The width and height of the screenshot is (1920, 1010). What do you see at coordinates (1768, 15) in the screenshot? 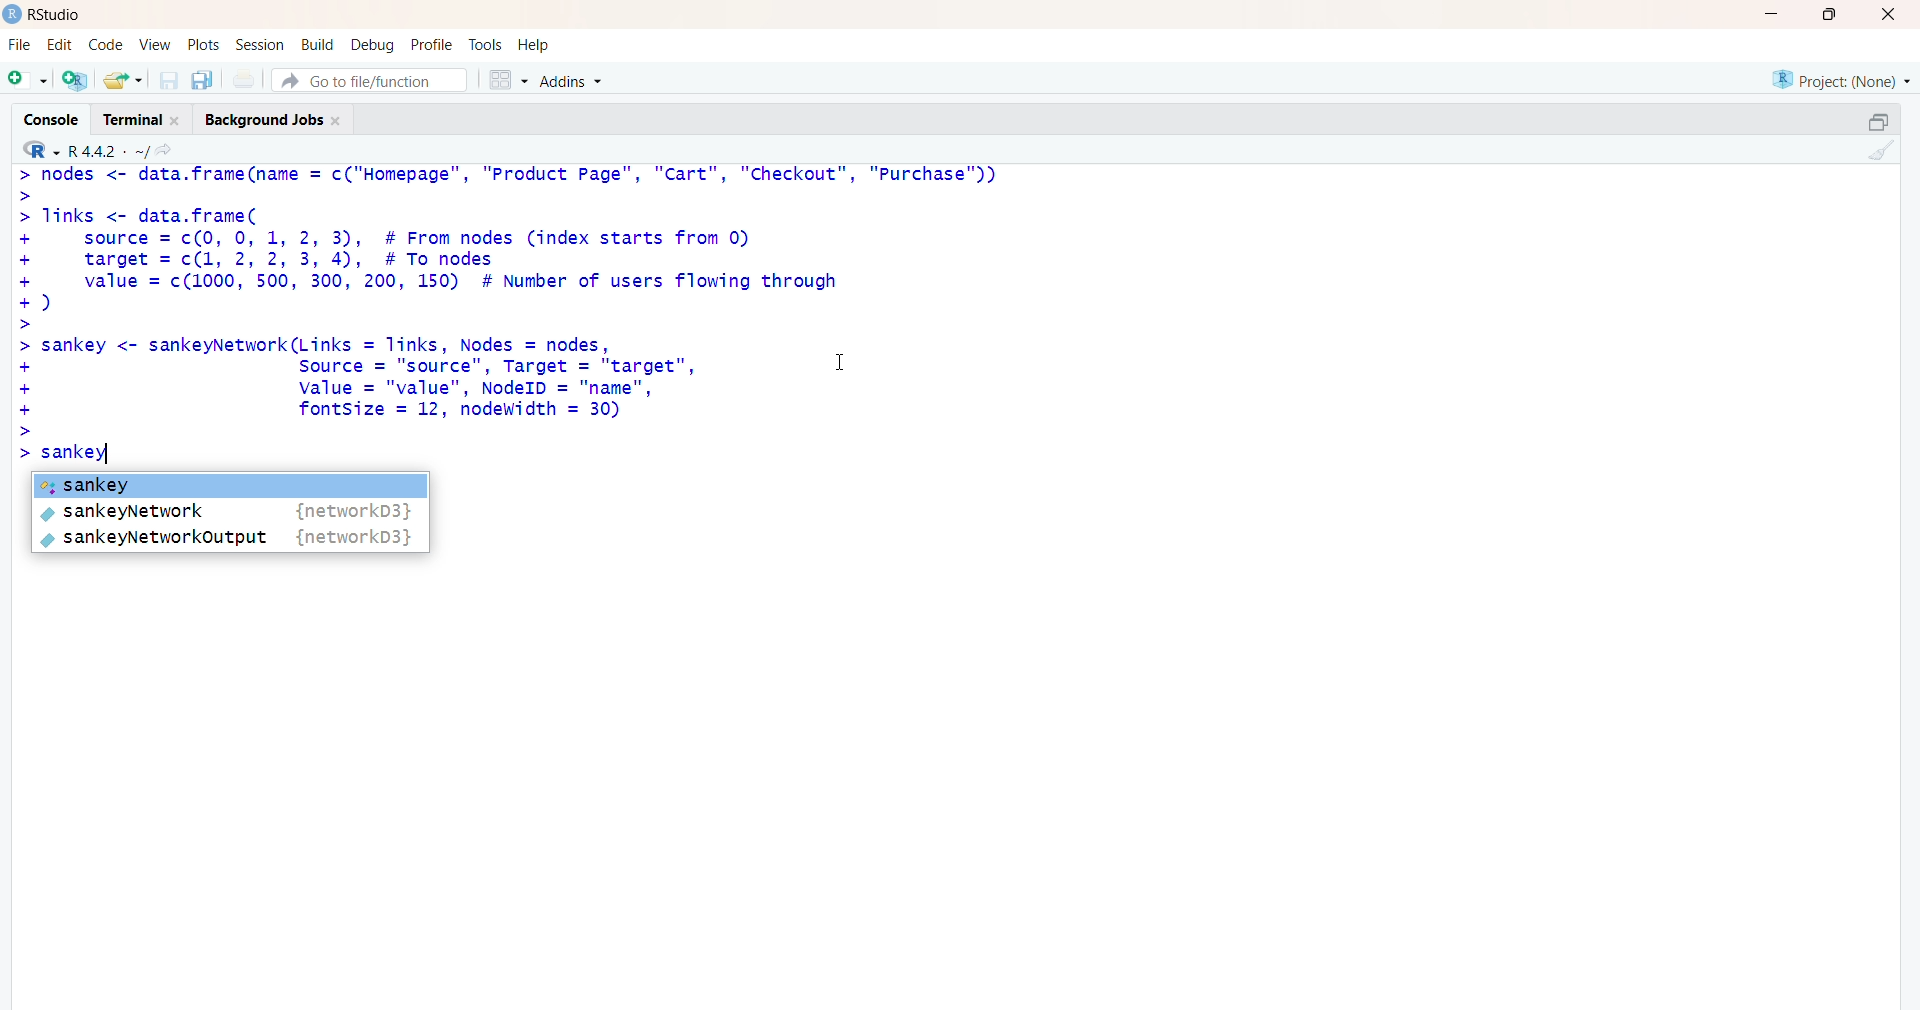
I see `minimize` at bounding box center [1768, 15].